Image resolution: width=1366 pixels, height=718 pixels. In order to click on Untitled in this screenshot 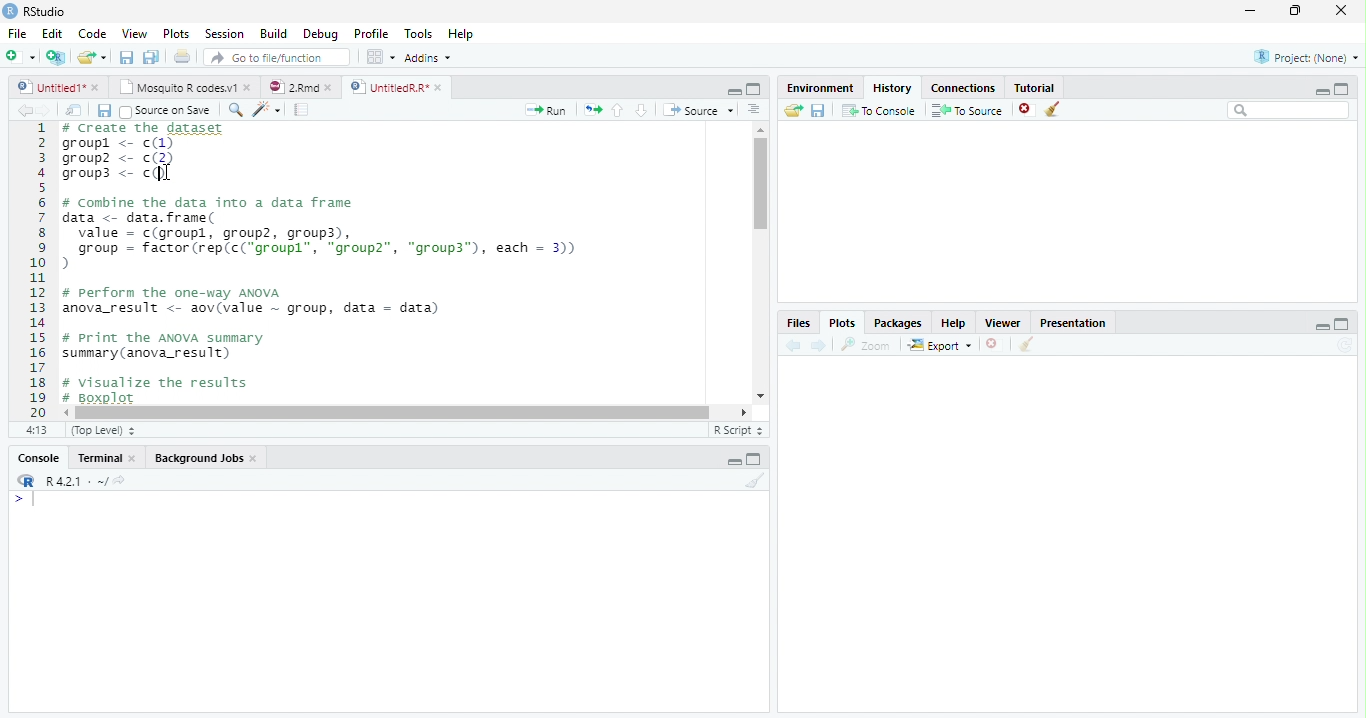, I will do `click(59, 87)`.